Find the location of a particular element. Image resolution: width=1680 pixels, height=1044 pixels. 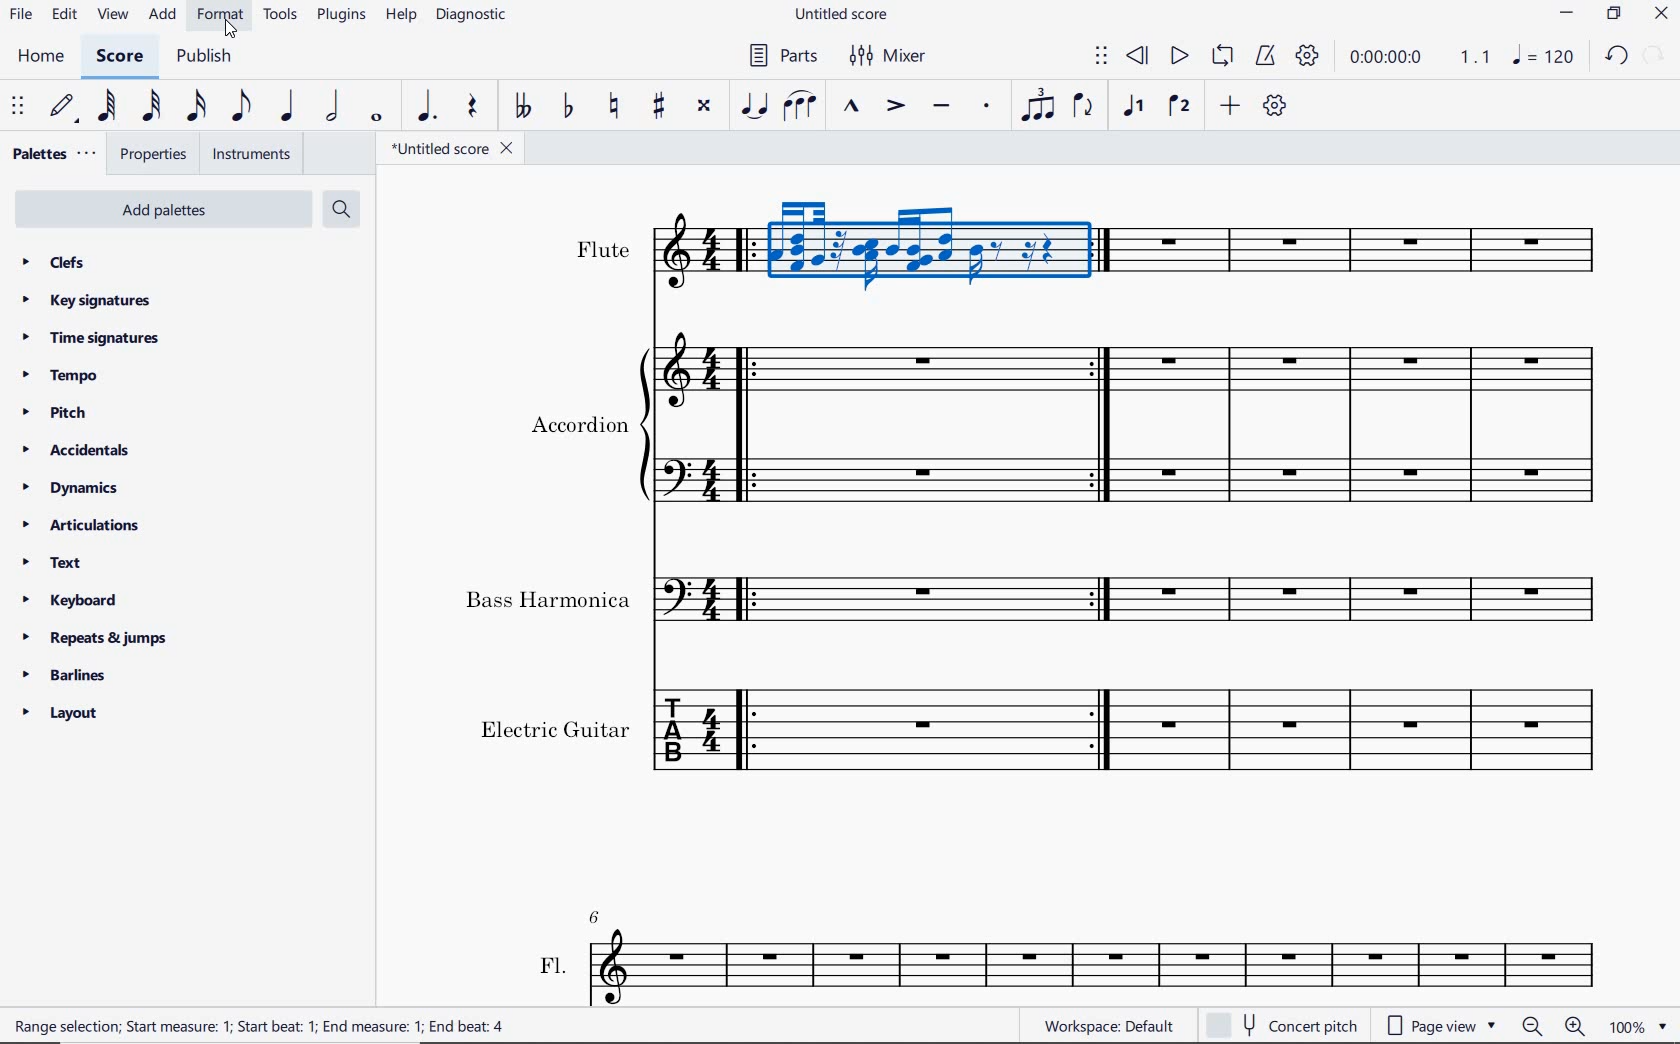

flip direction is located at coordinates (1084, 107).